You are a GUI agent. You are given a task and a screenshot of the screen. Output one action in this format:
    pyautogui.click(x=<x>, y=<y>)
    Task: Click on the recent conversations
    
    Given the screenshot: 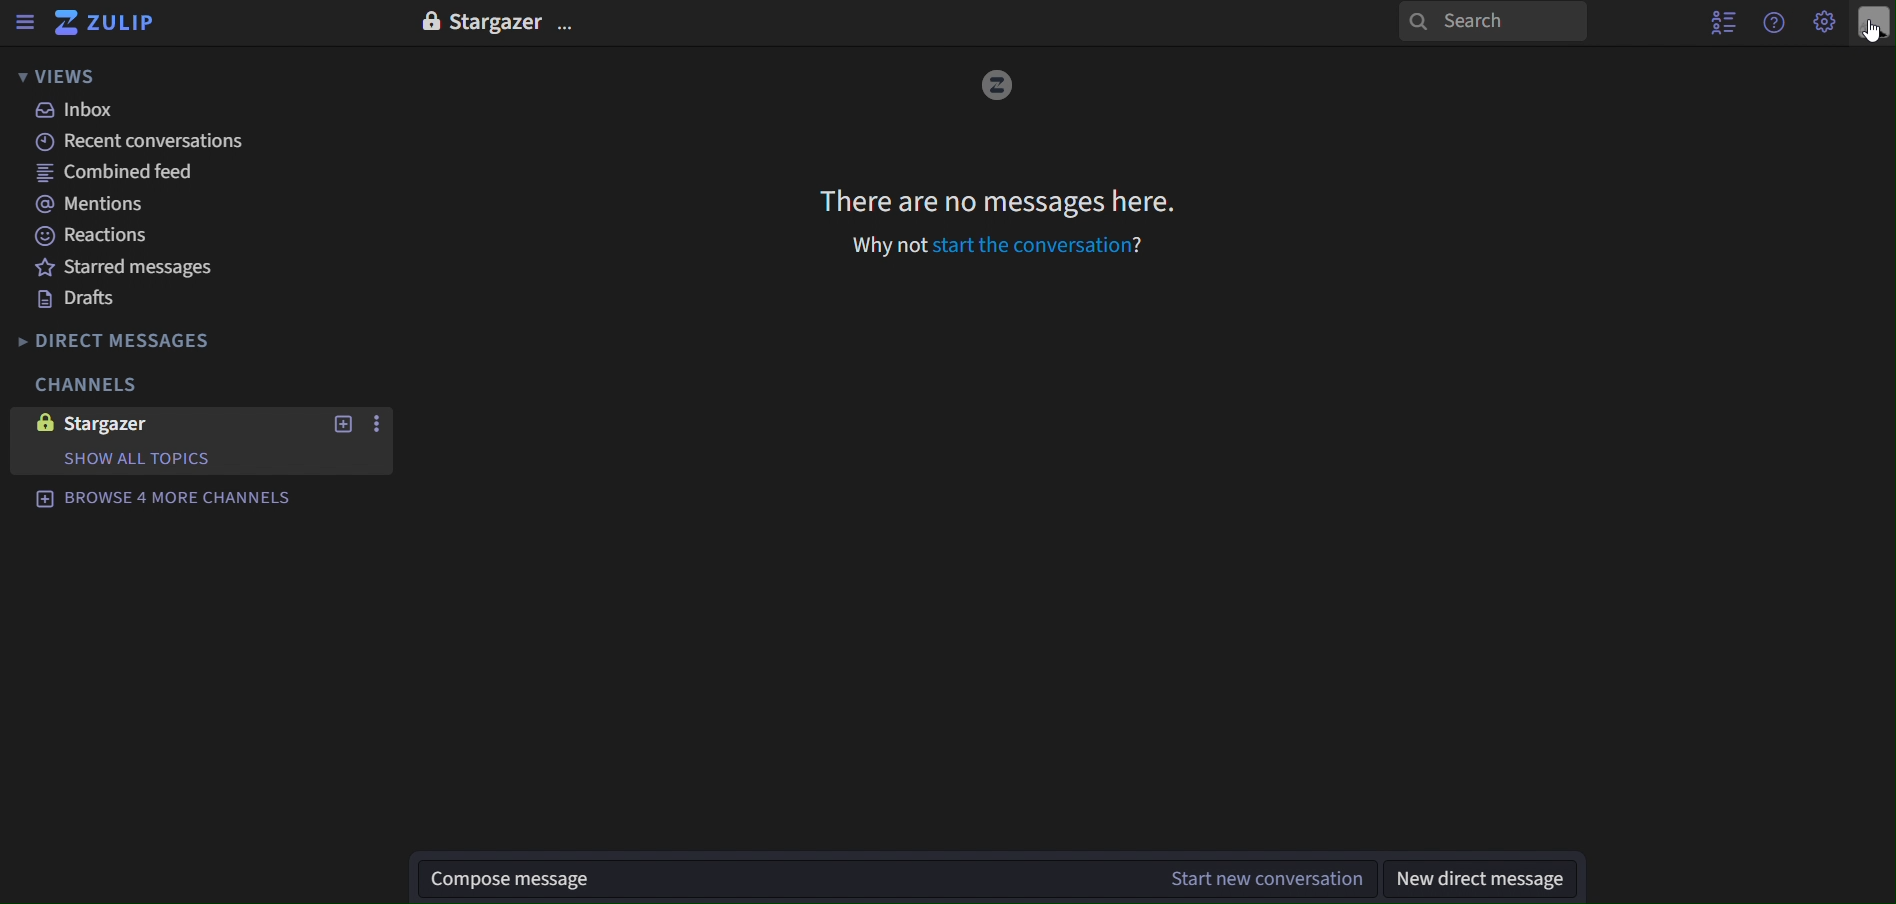 What is the action you would take?
    pyautogui.click(x=139, y=144)
    